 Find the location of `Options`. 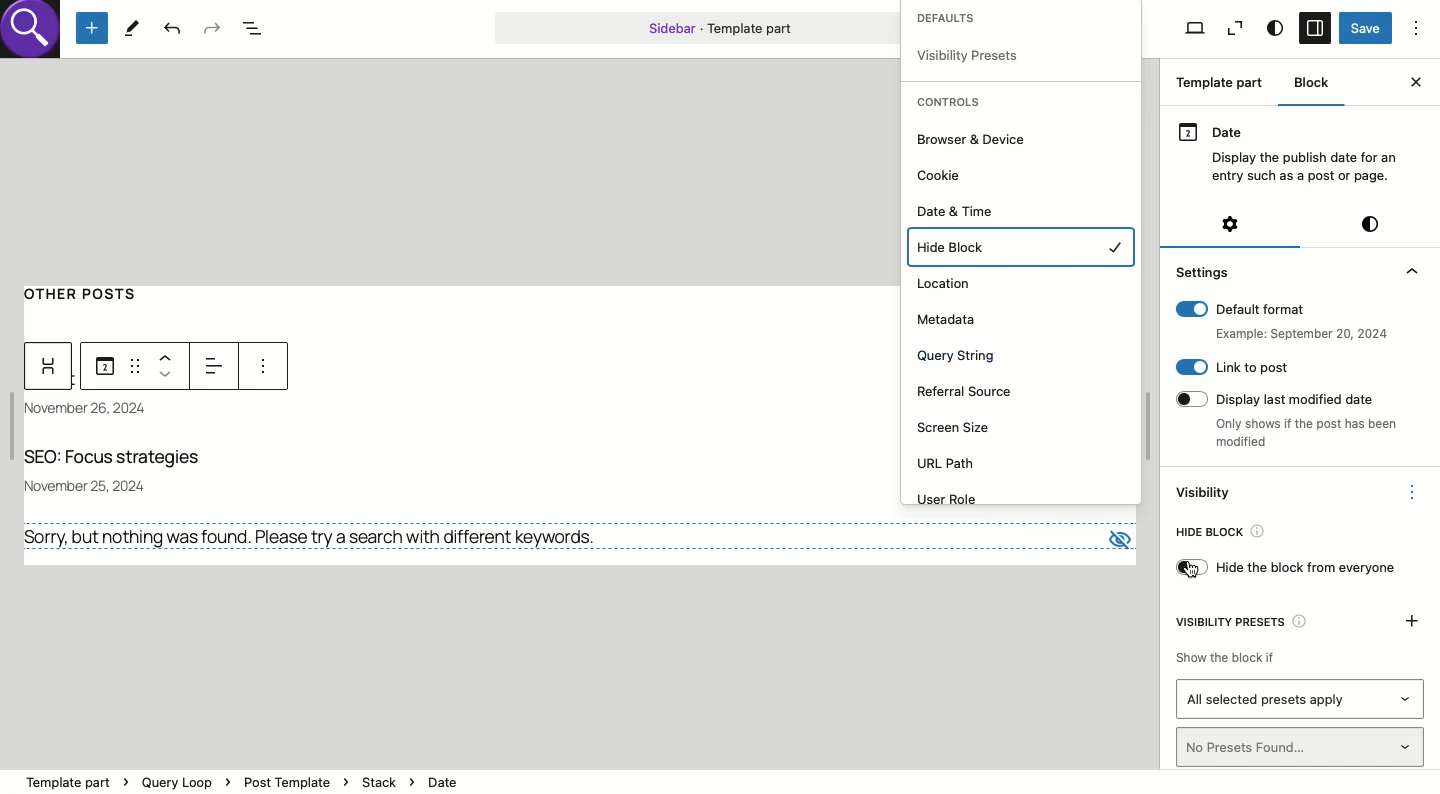

Options is located at coordinates (1417, 27).